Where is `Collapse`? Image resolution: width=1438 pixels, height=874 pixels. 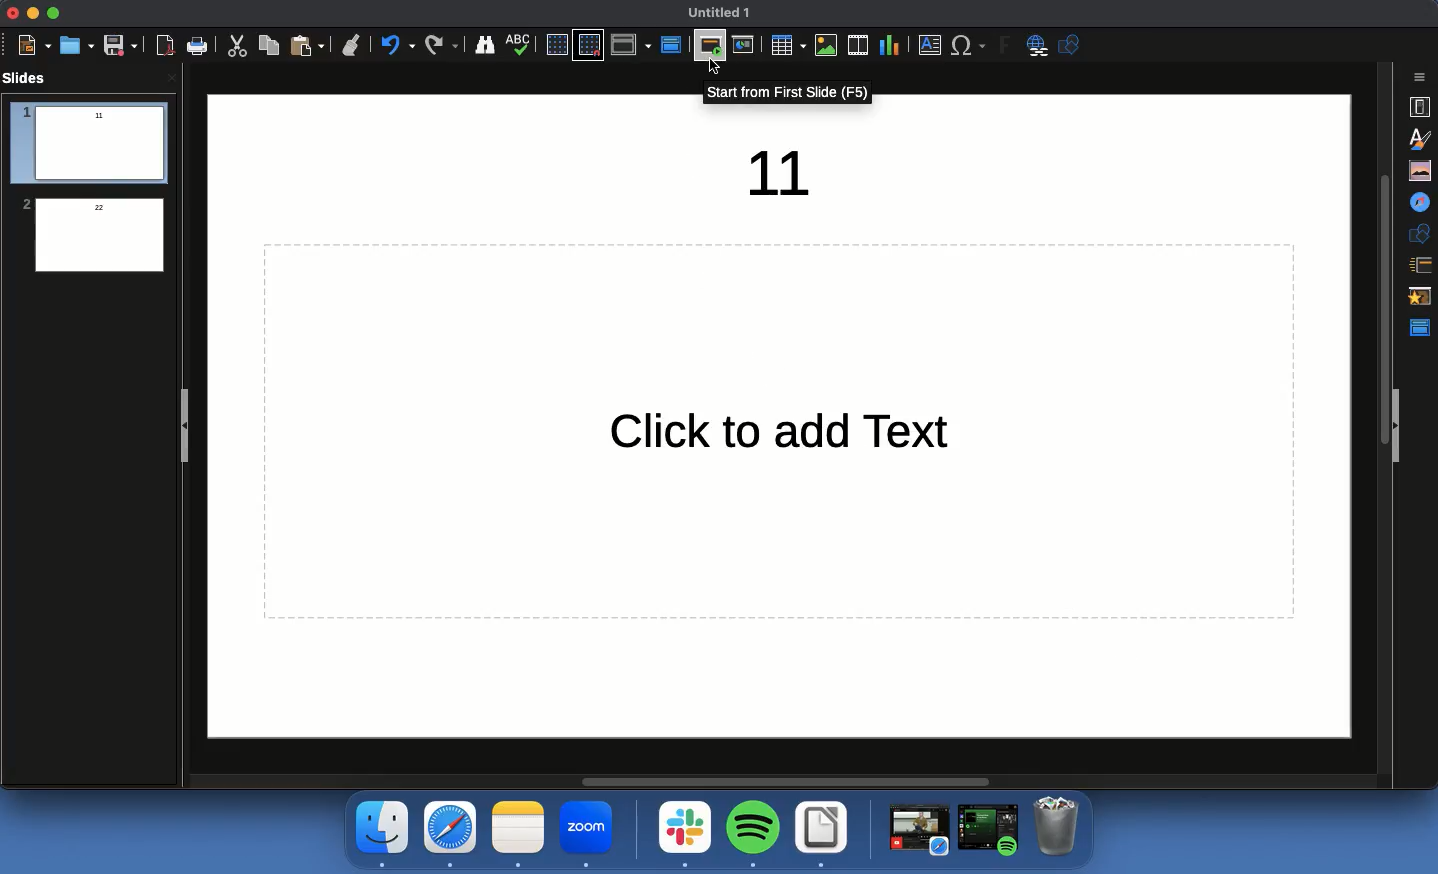 Collapse is located at coordinates (183, 427).